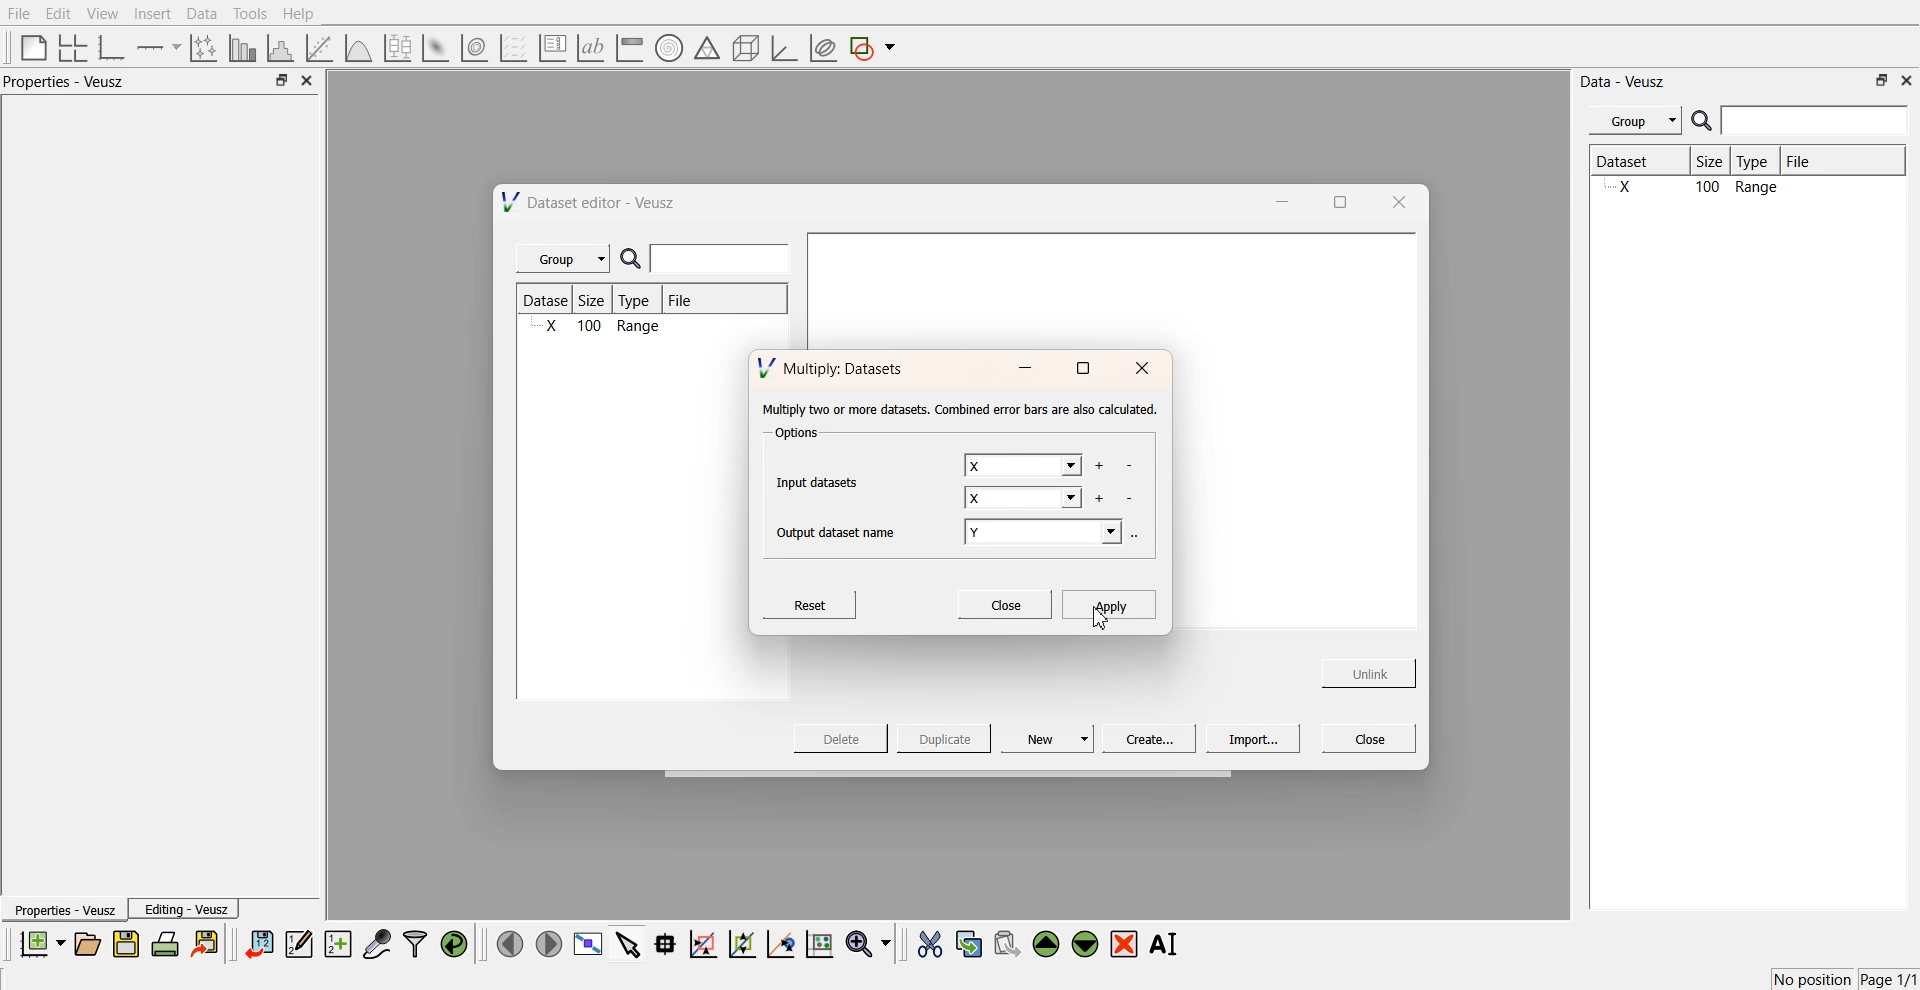 The width and height of the screenshot is (1920, 990). I want to click on plot a boxplot, so click(396, 45).